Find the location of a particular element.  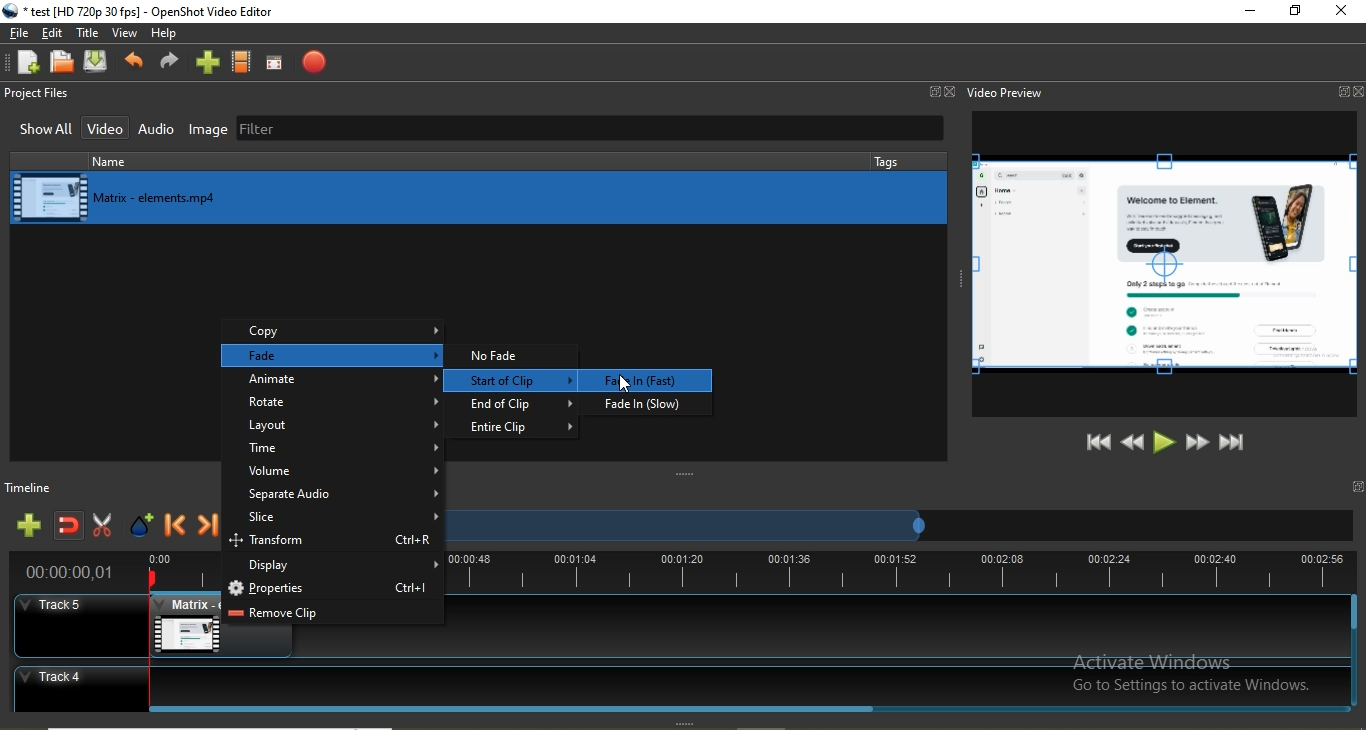

media library is located at coordinates (479, 196).